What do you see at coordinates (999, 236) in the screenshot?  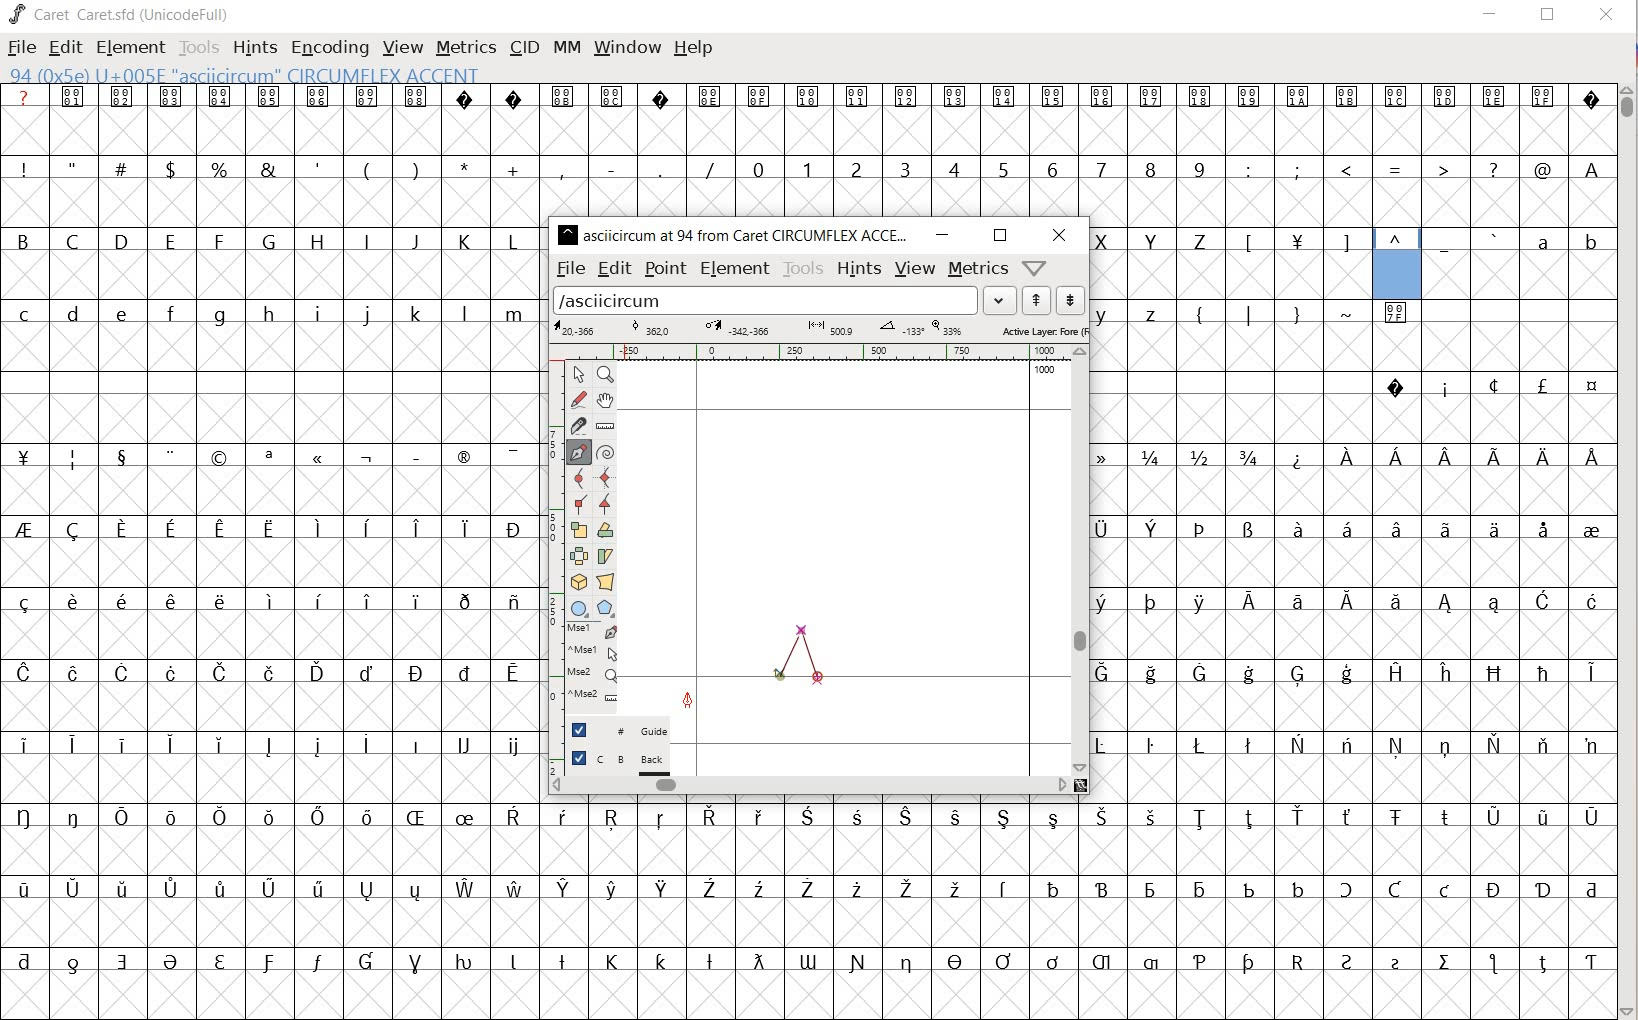 I see `restore down` at bounding box center [999, 236].